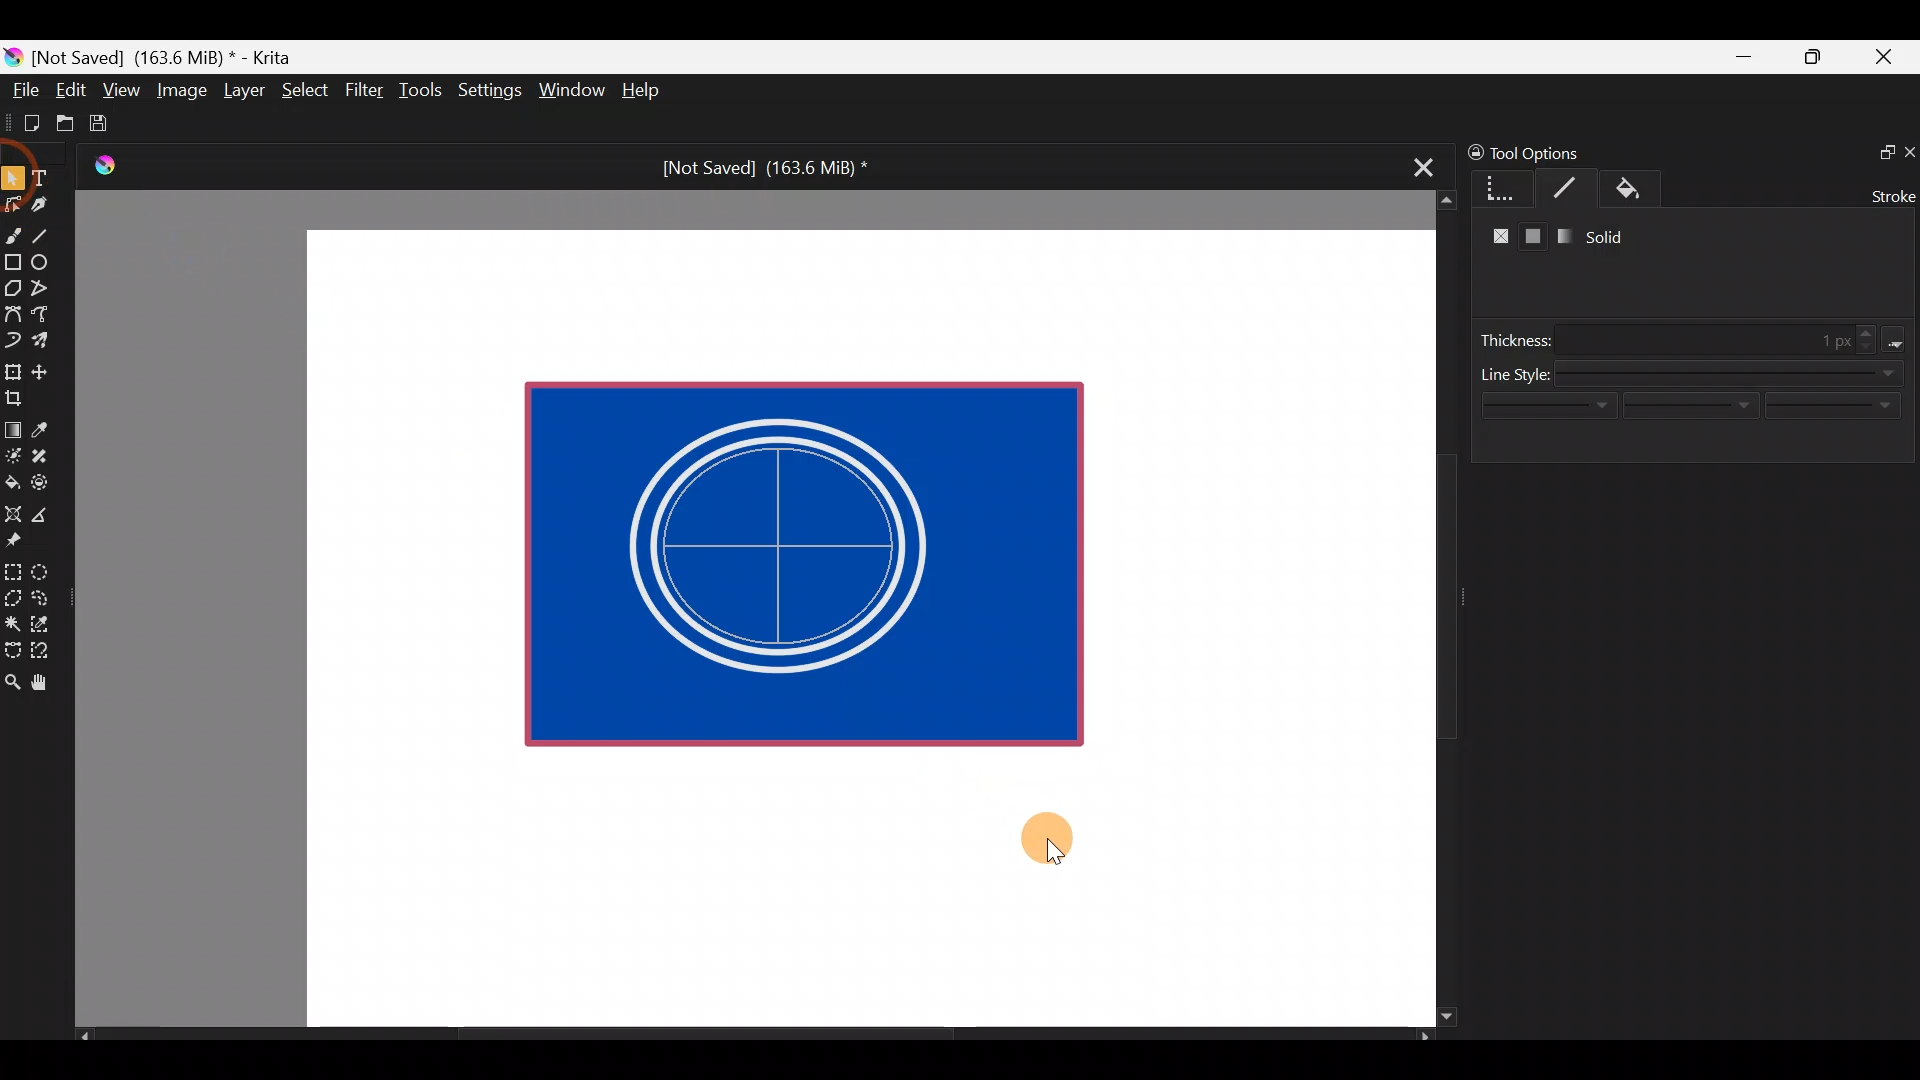 This screenshot has height=1080, width=1920. Describe the element at coordinates (50, 177) in the screenshot. I see `Text tool` at that location.